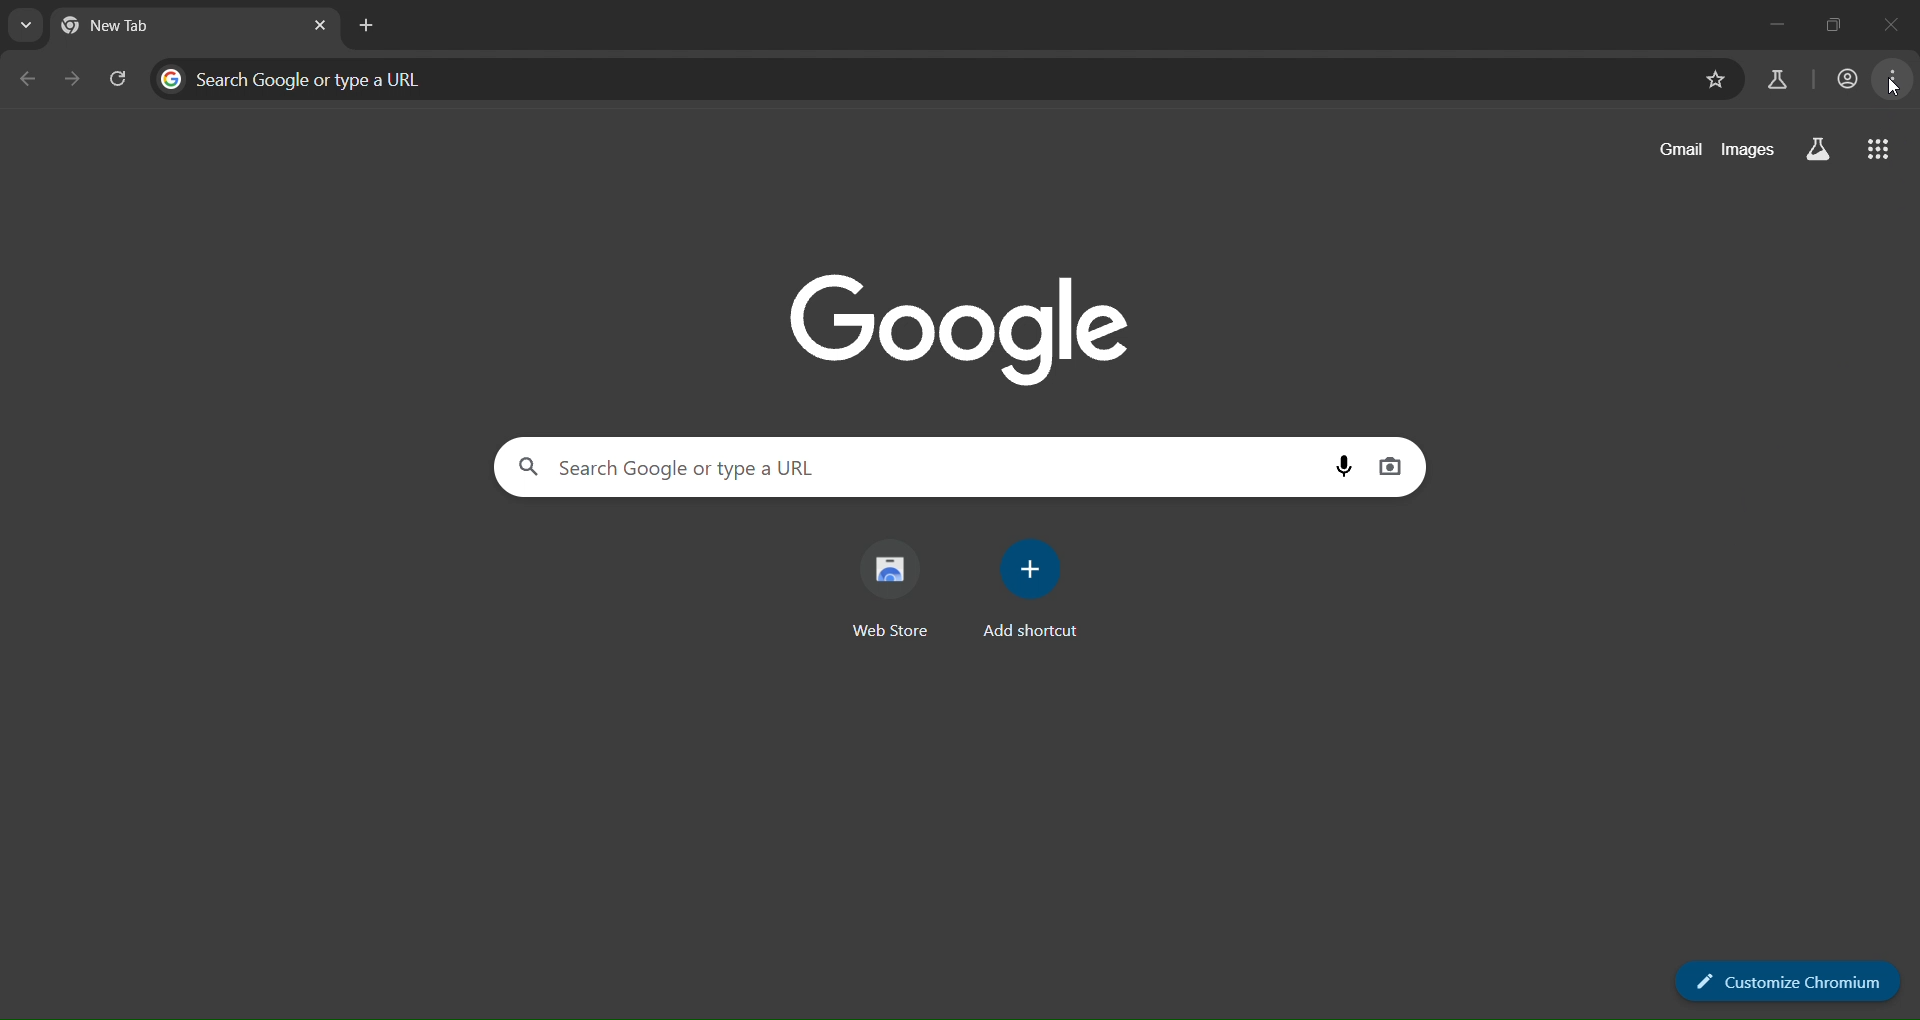 The width and height of the screenshot is (1920, 1020). What do you see at coordinates (321, 27) in the screenshot?
I see `close tab` at bounding box center [321, 27].